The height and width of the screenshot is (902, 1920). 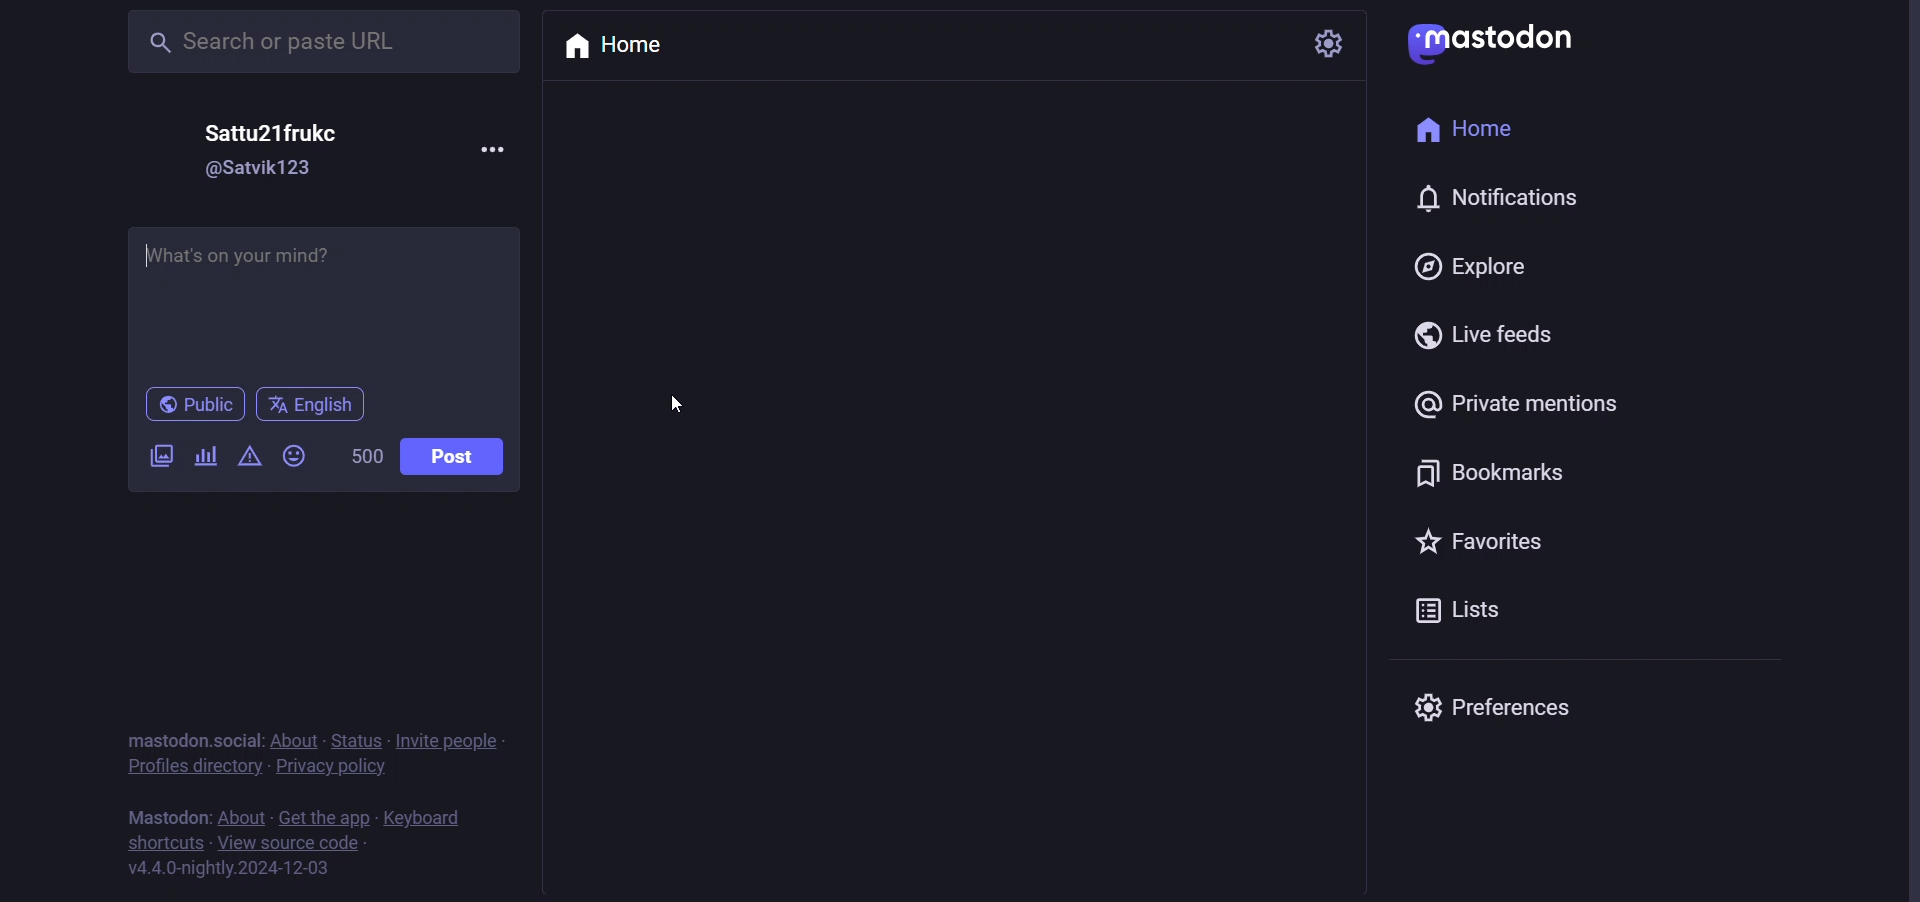 I want to click on images/video, so click(x=154, y=458).